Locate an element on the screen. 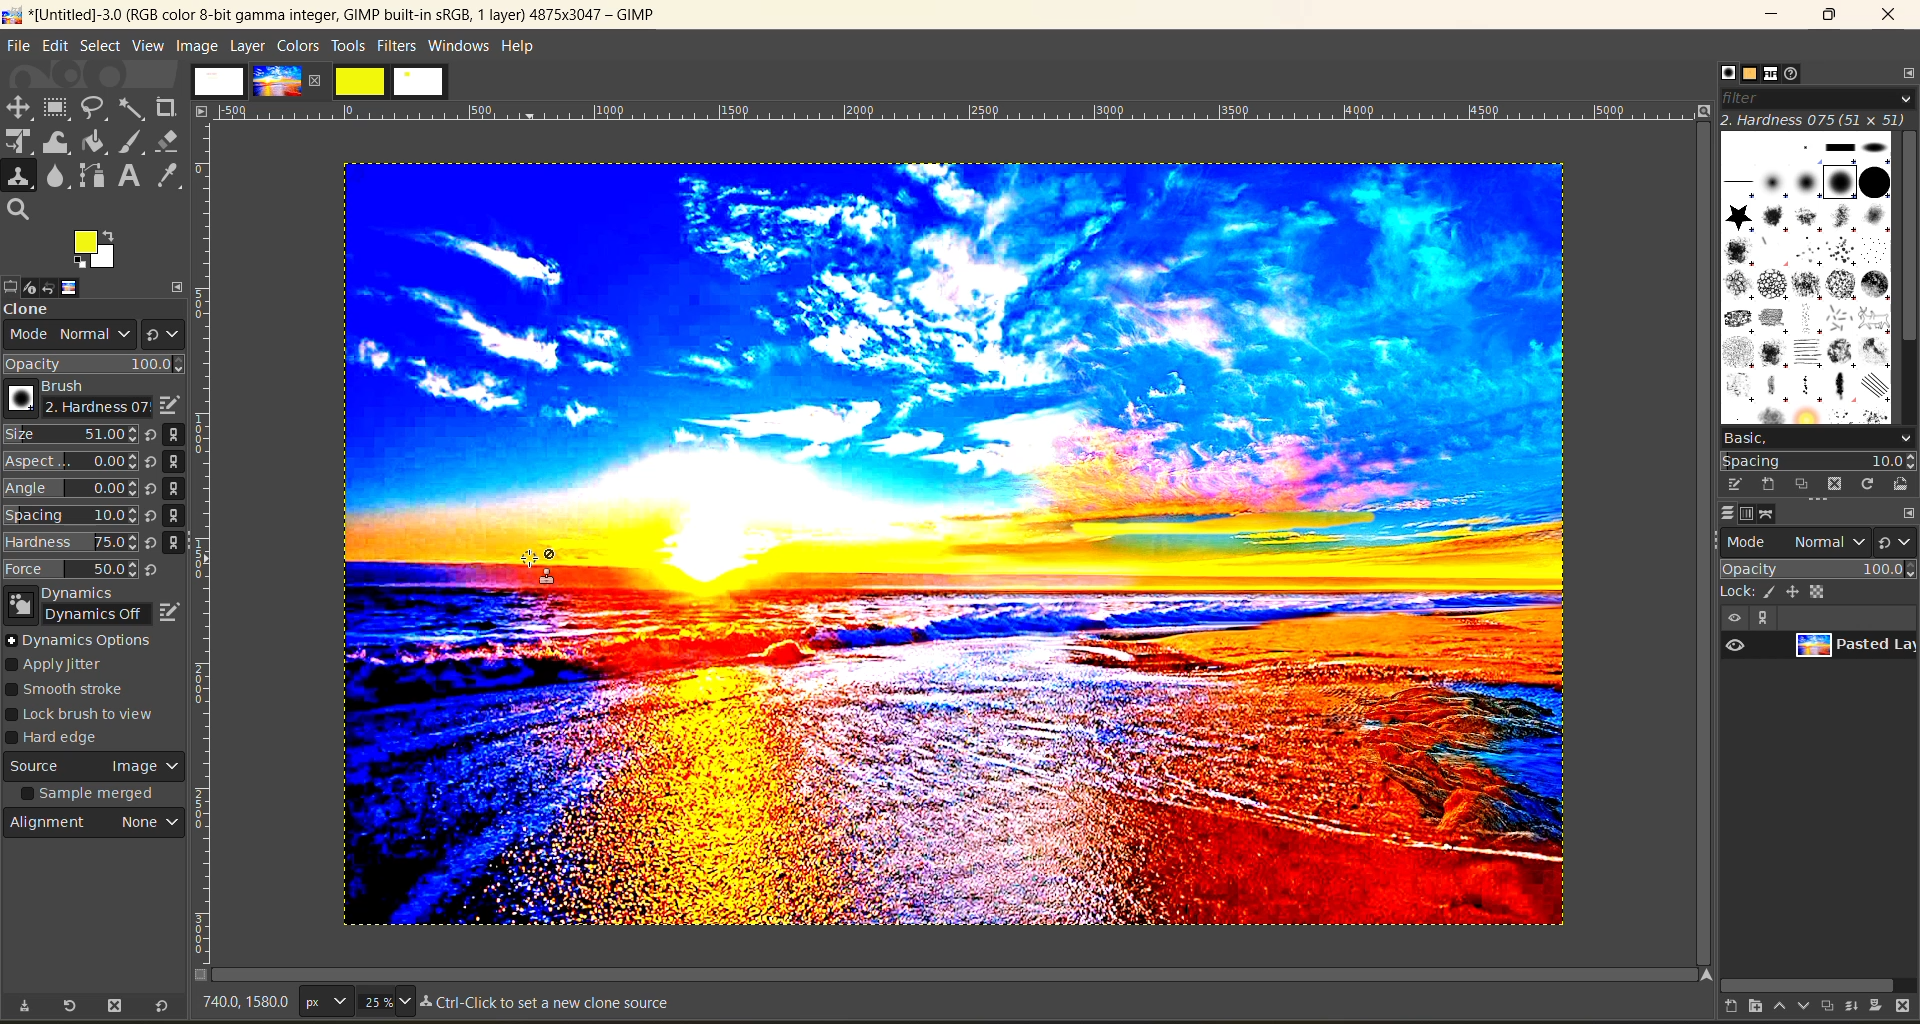  mode is located at coordinates (64, 337).